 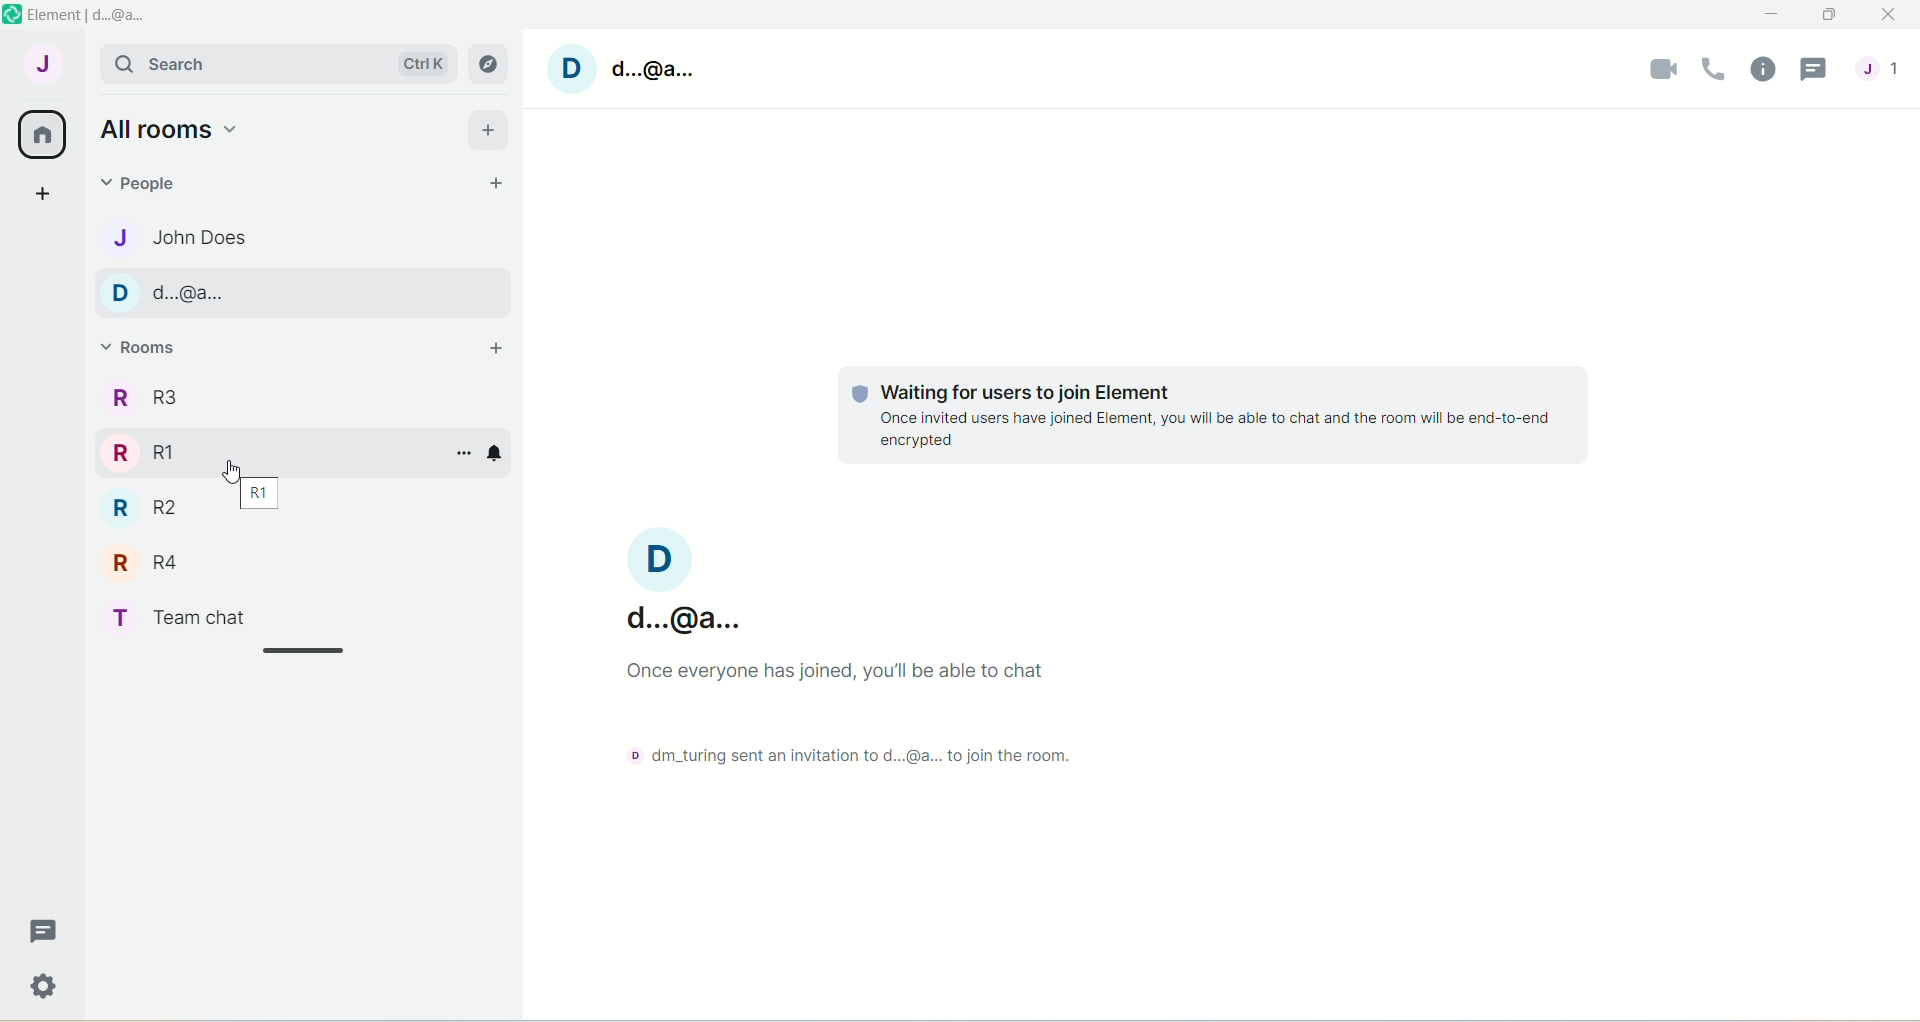 What do you see at coordinates (1774, 15) in the screenshot?
I see `minimize` at bounding box center [1774, 15].